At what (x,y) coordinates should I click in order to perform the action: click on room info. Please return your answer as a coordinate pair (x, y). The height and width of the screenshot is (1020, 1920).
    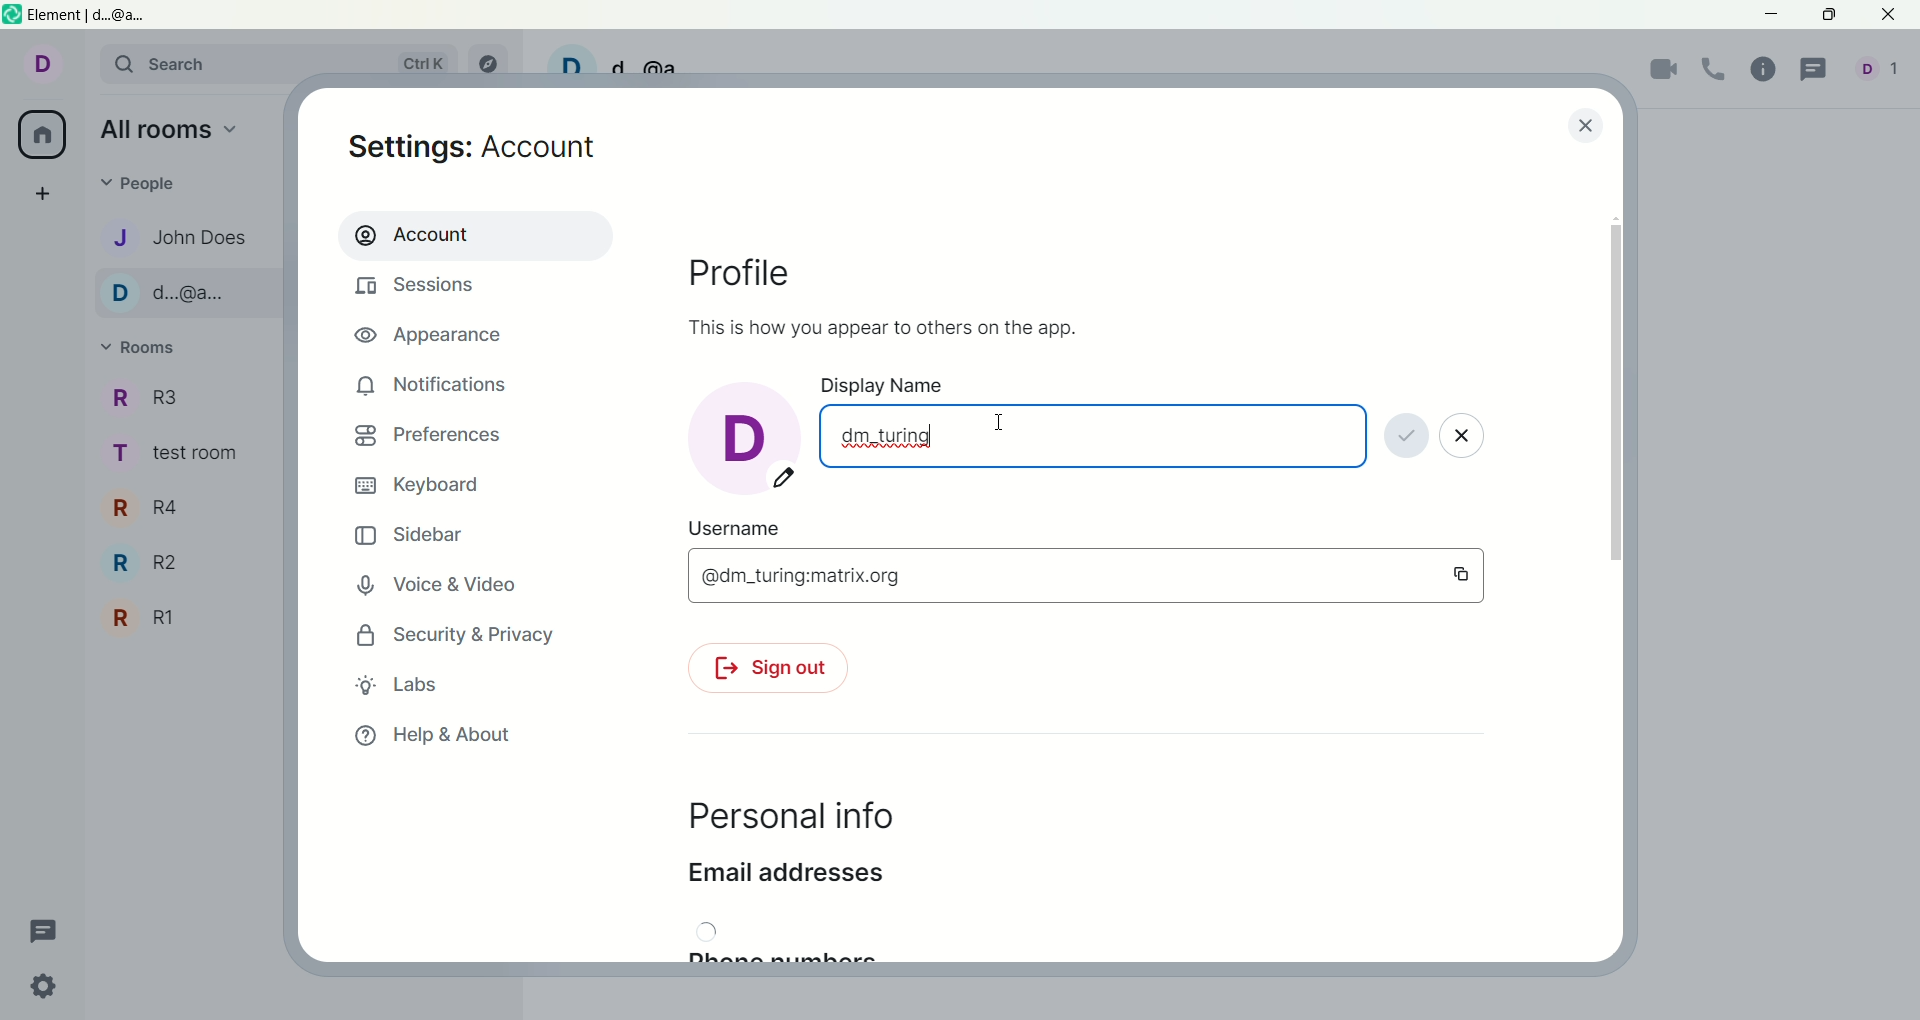
    Looking at the image, I should click on (1769, 68).